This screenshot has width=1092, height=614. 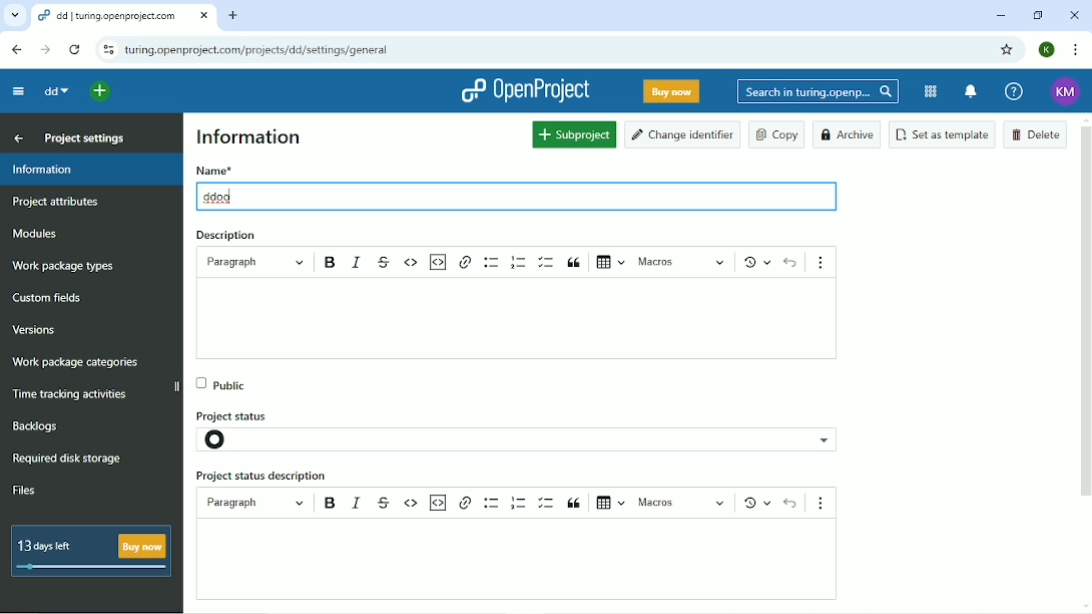 What do you see at coordinates (51, 299) in the screenshot?
I see `Custom fields` at bounding box center [51, 299].